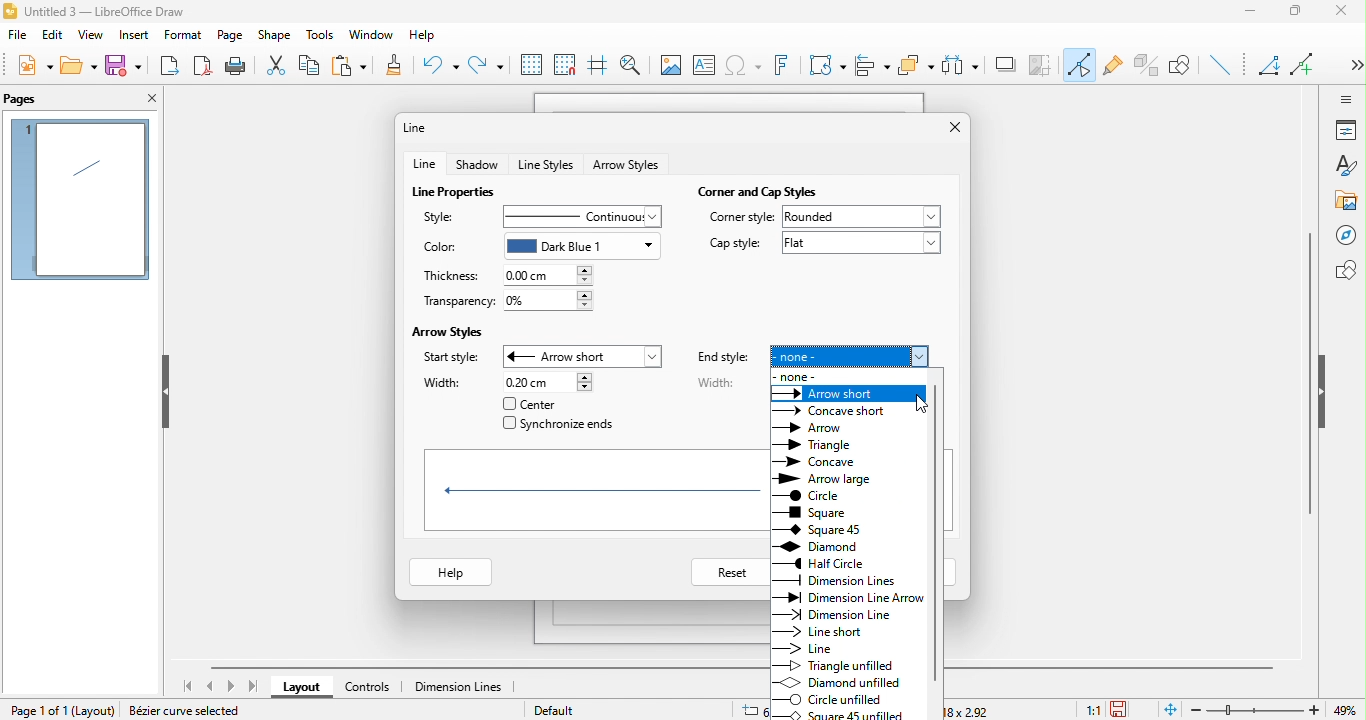 The height and width of the screenshot is (720, 1366). Describe the element at coordinates (873, 67) in the screenshot. I see `align object` at that location.